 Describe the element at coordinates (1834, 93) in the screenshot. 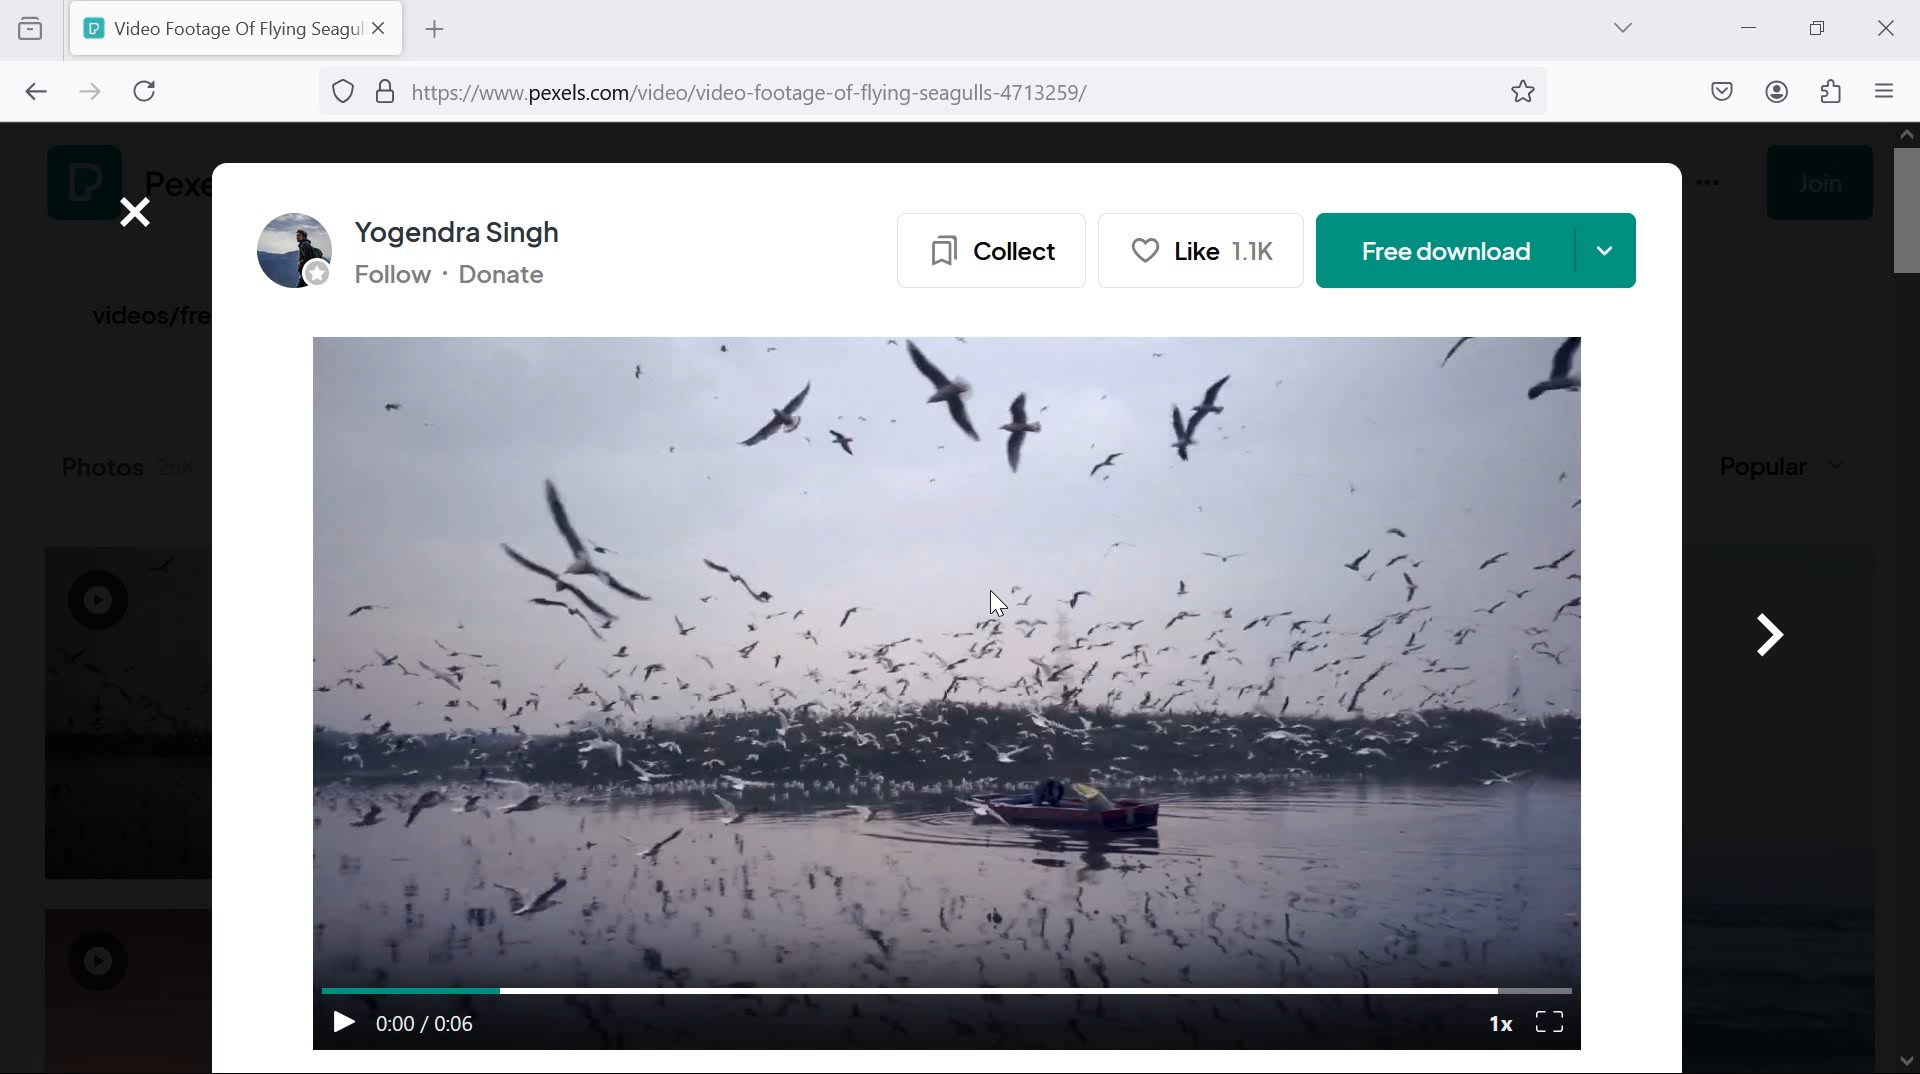

I see `extensions` at that location.